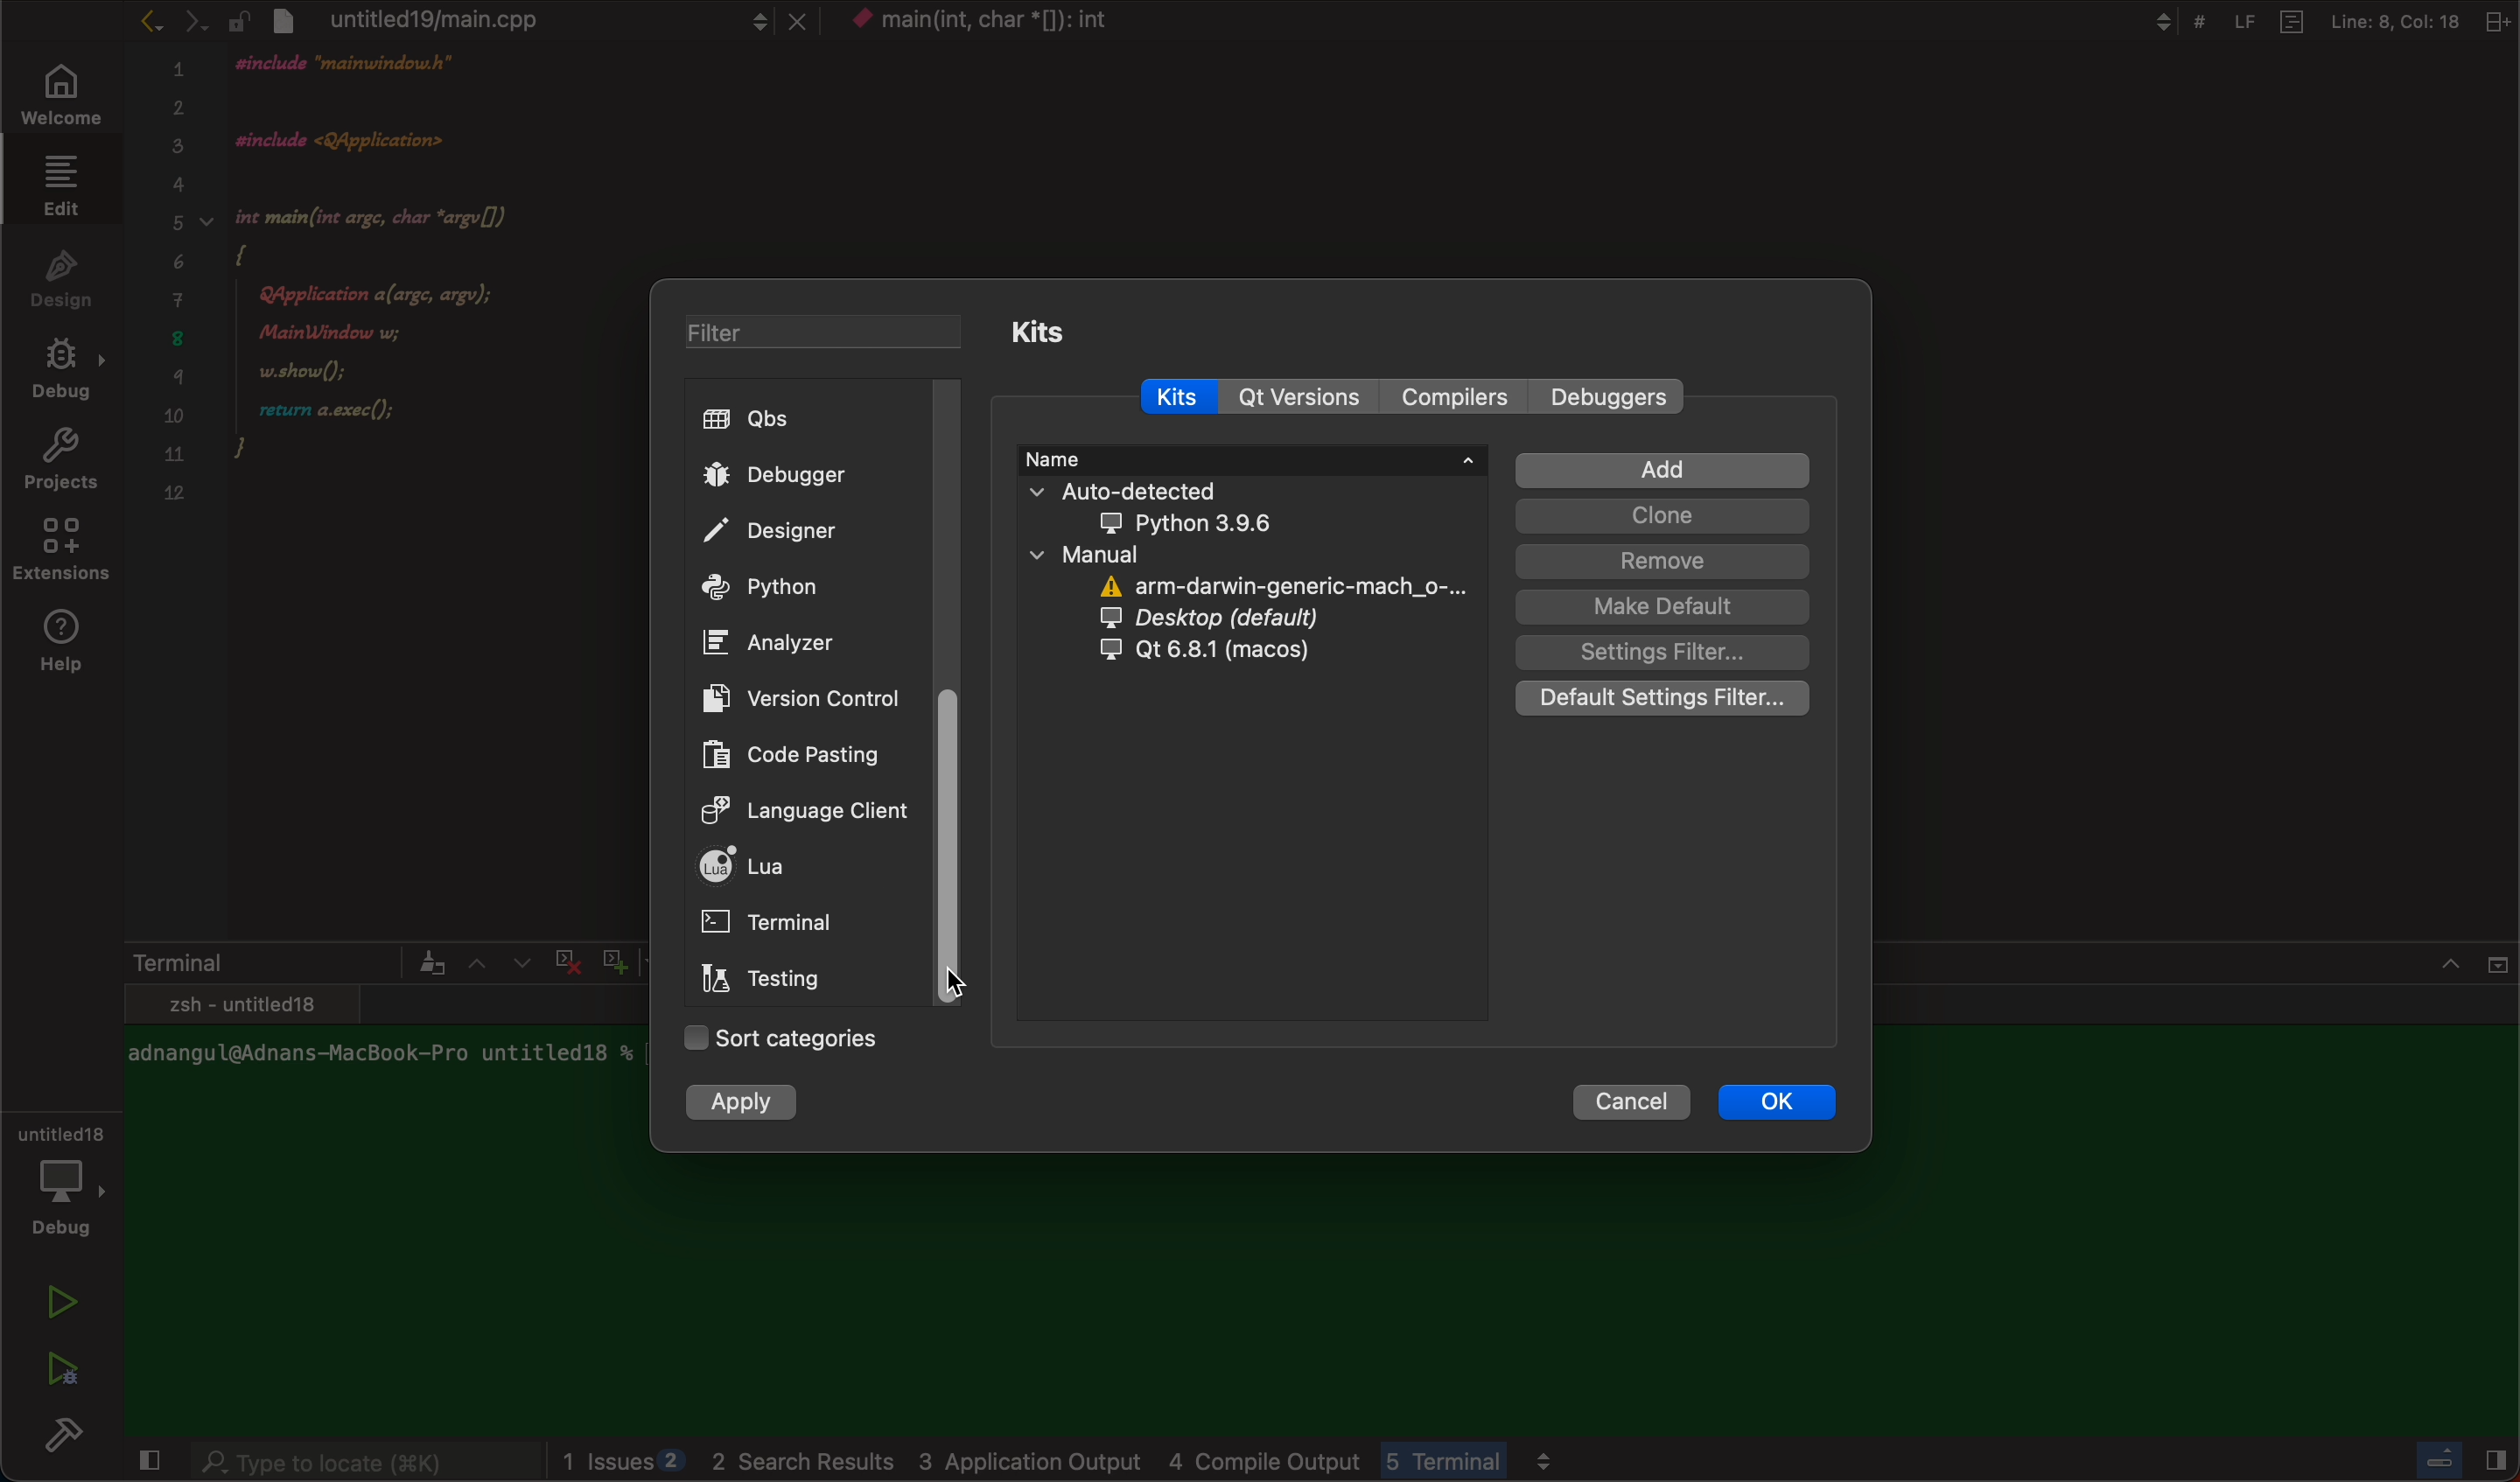 This screenshot has height=1482, width=2520. Describe the element at coordinates (64, 555) in the screenshot. I see `extensions` at that location.